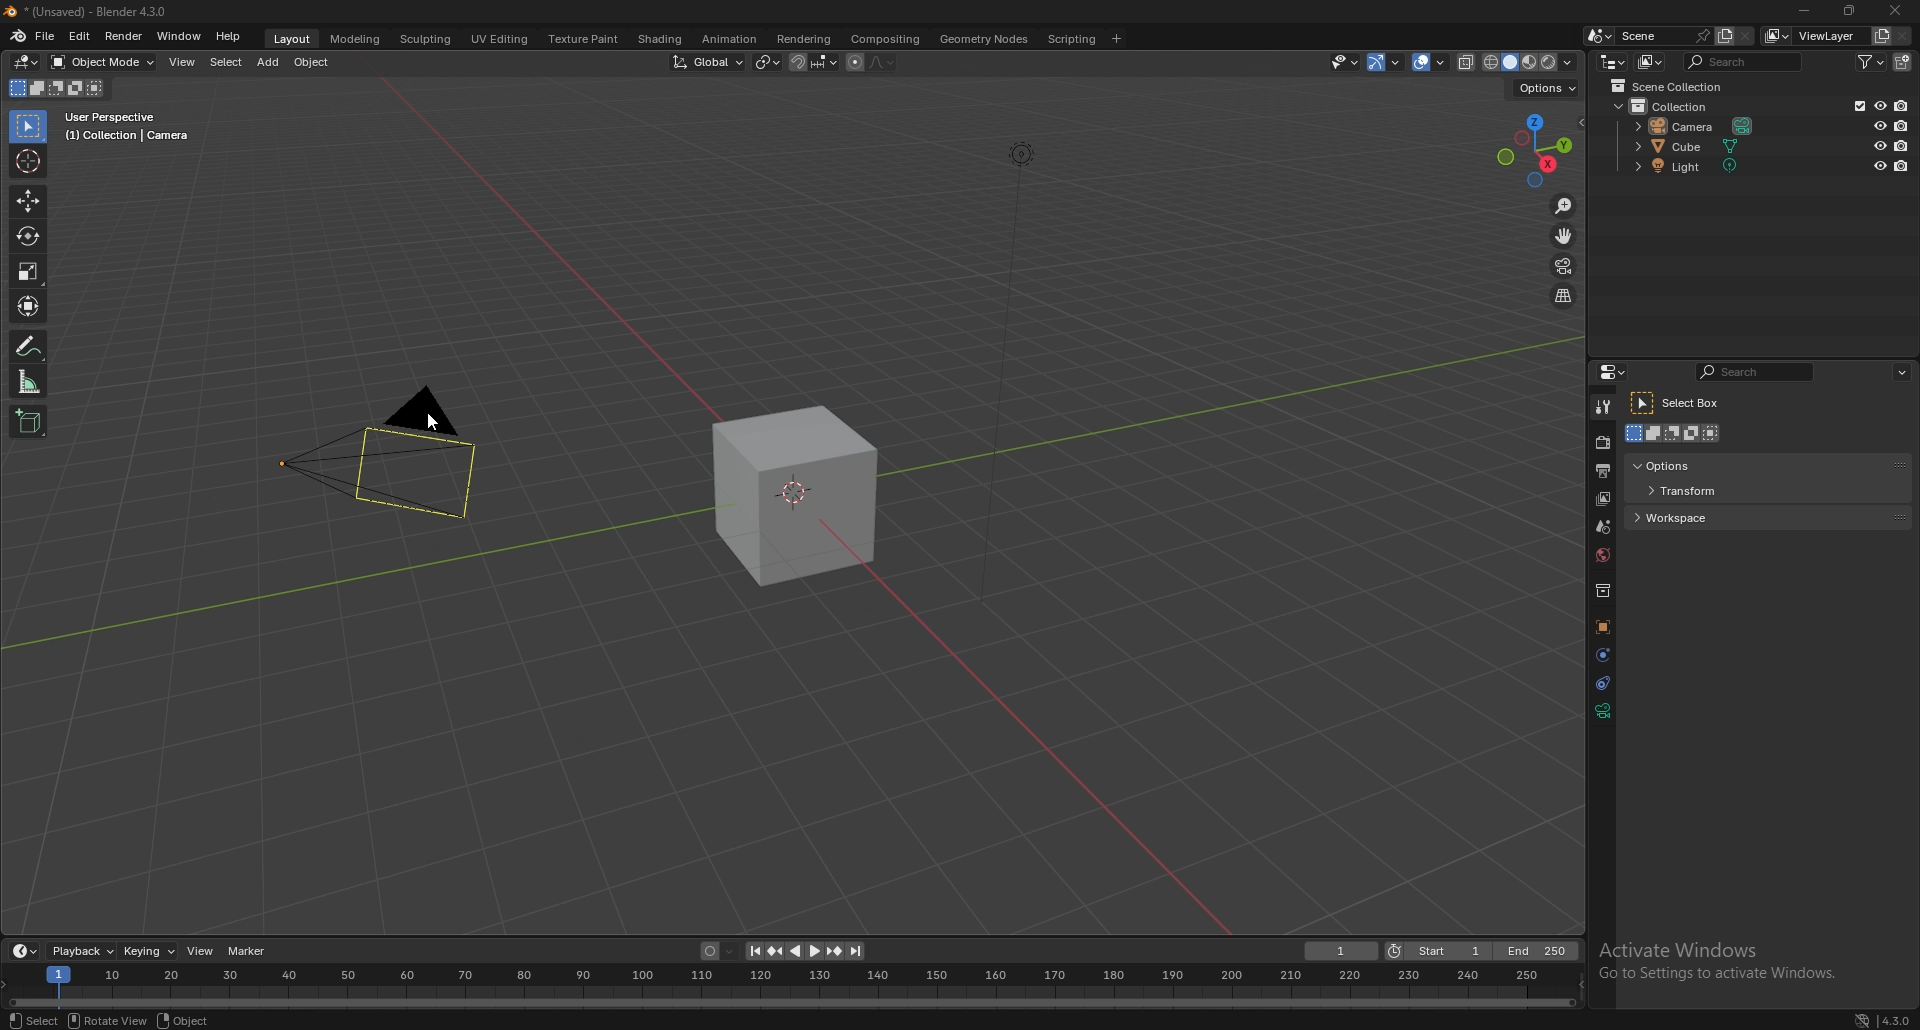 The image size is (1920, 1030). Describe the element at coordinates (1881, 34) in the screenshot. I see `add viewlayer` at that location.